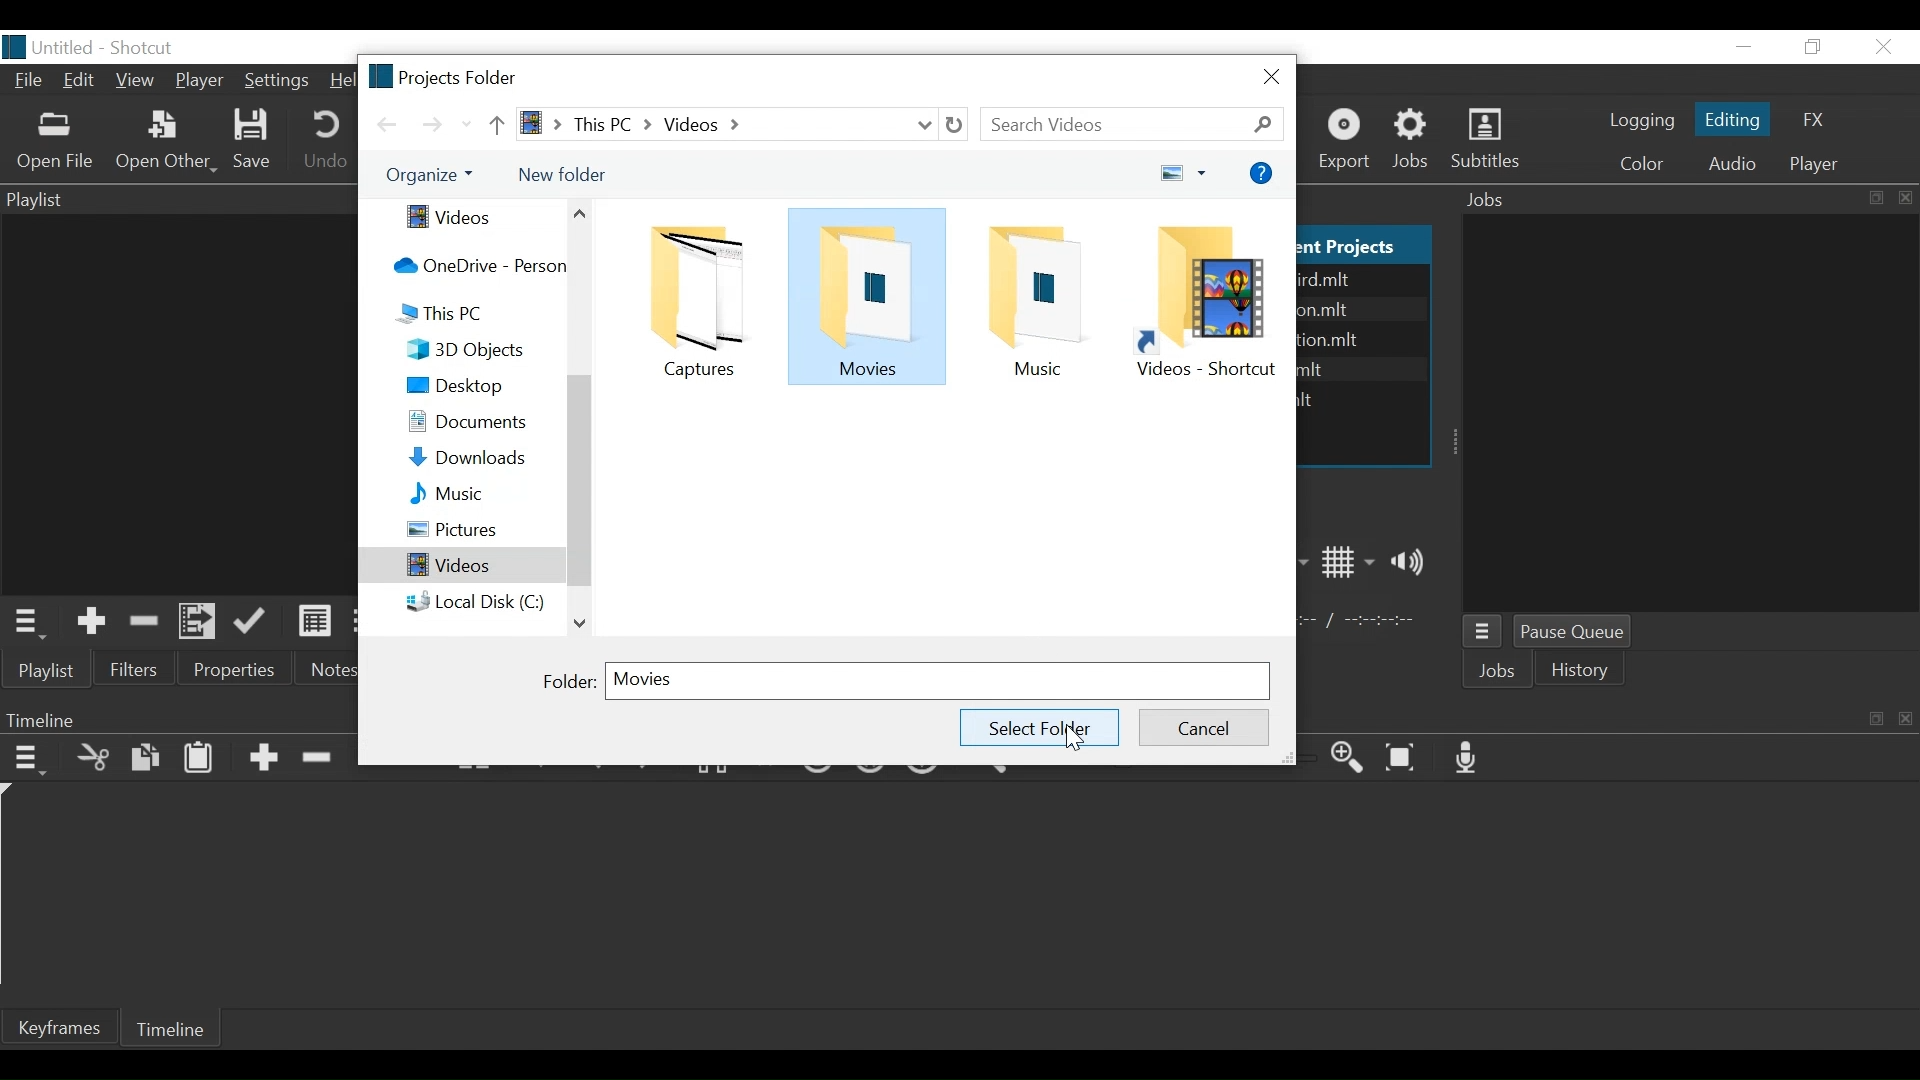 This screenshot has height=1080, width=1920. I want to click on Keyframe, so click(61, 1027).